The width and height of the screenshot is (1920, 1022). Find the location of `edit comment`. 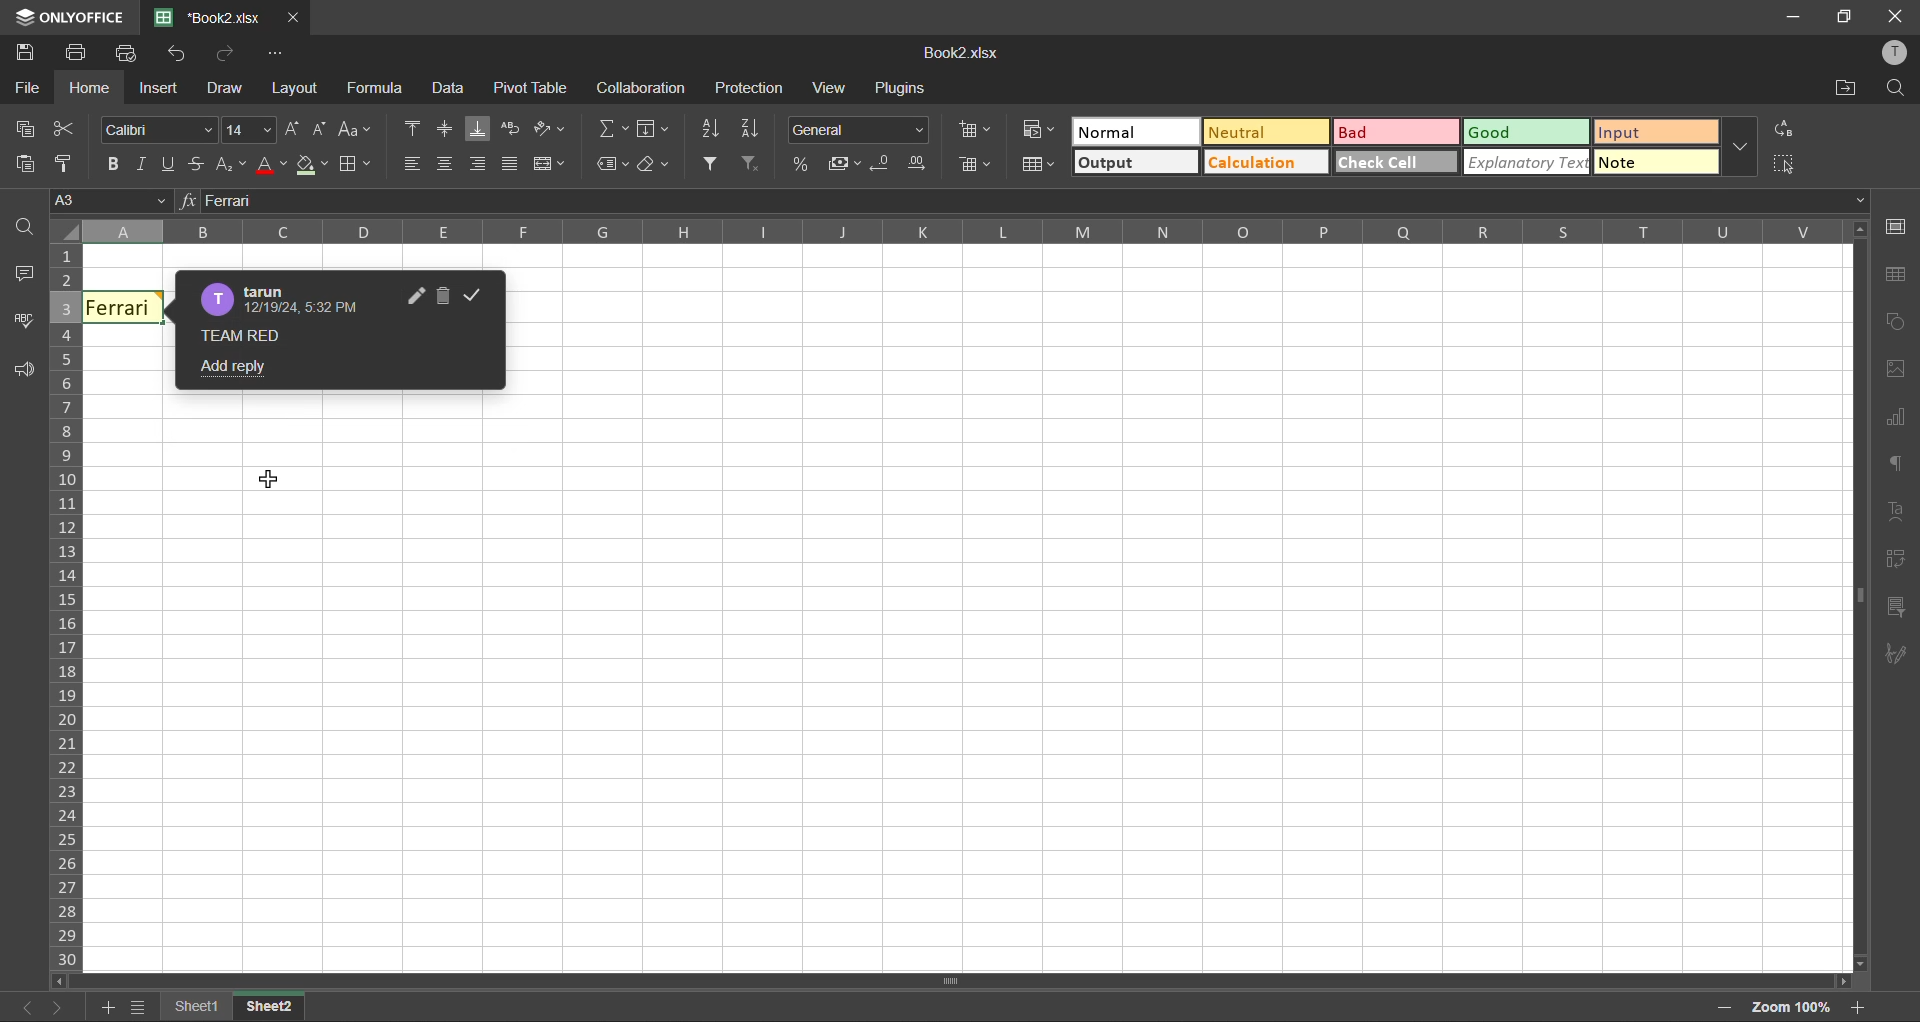

edit comment is located at coordinates (411, 298).